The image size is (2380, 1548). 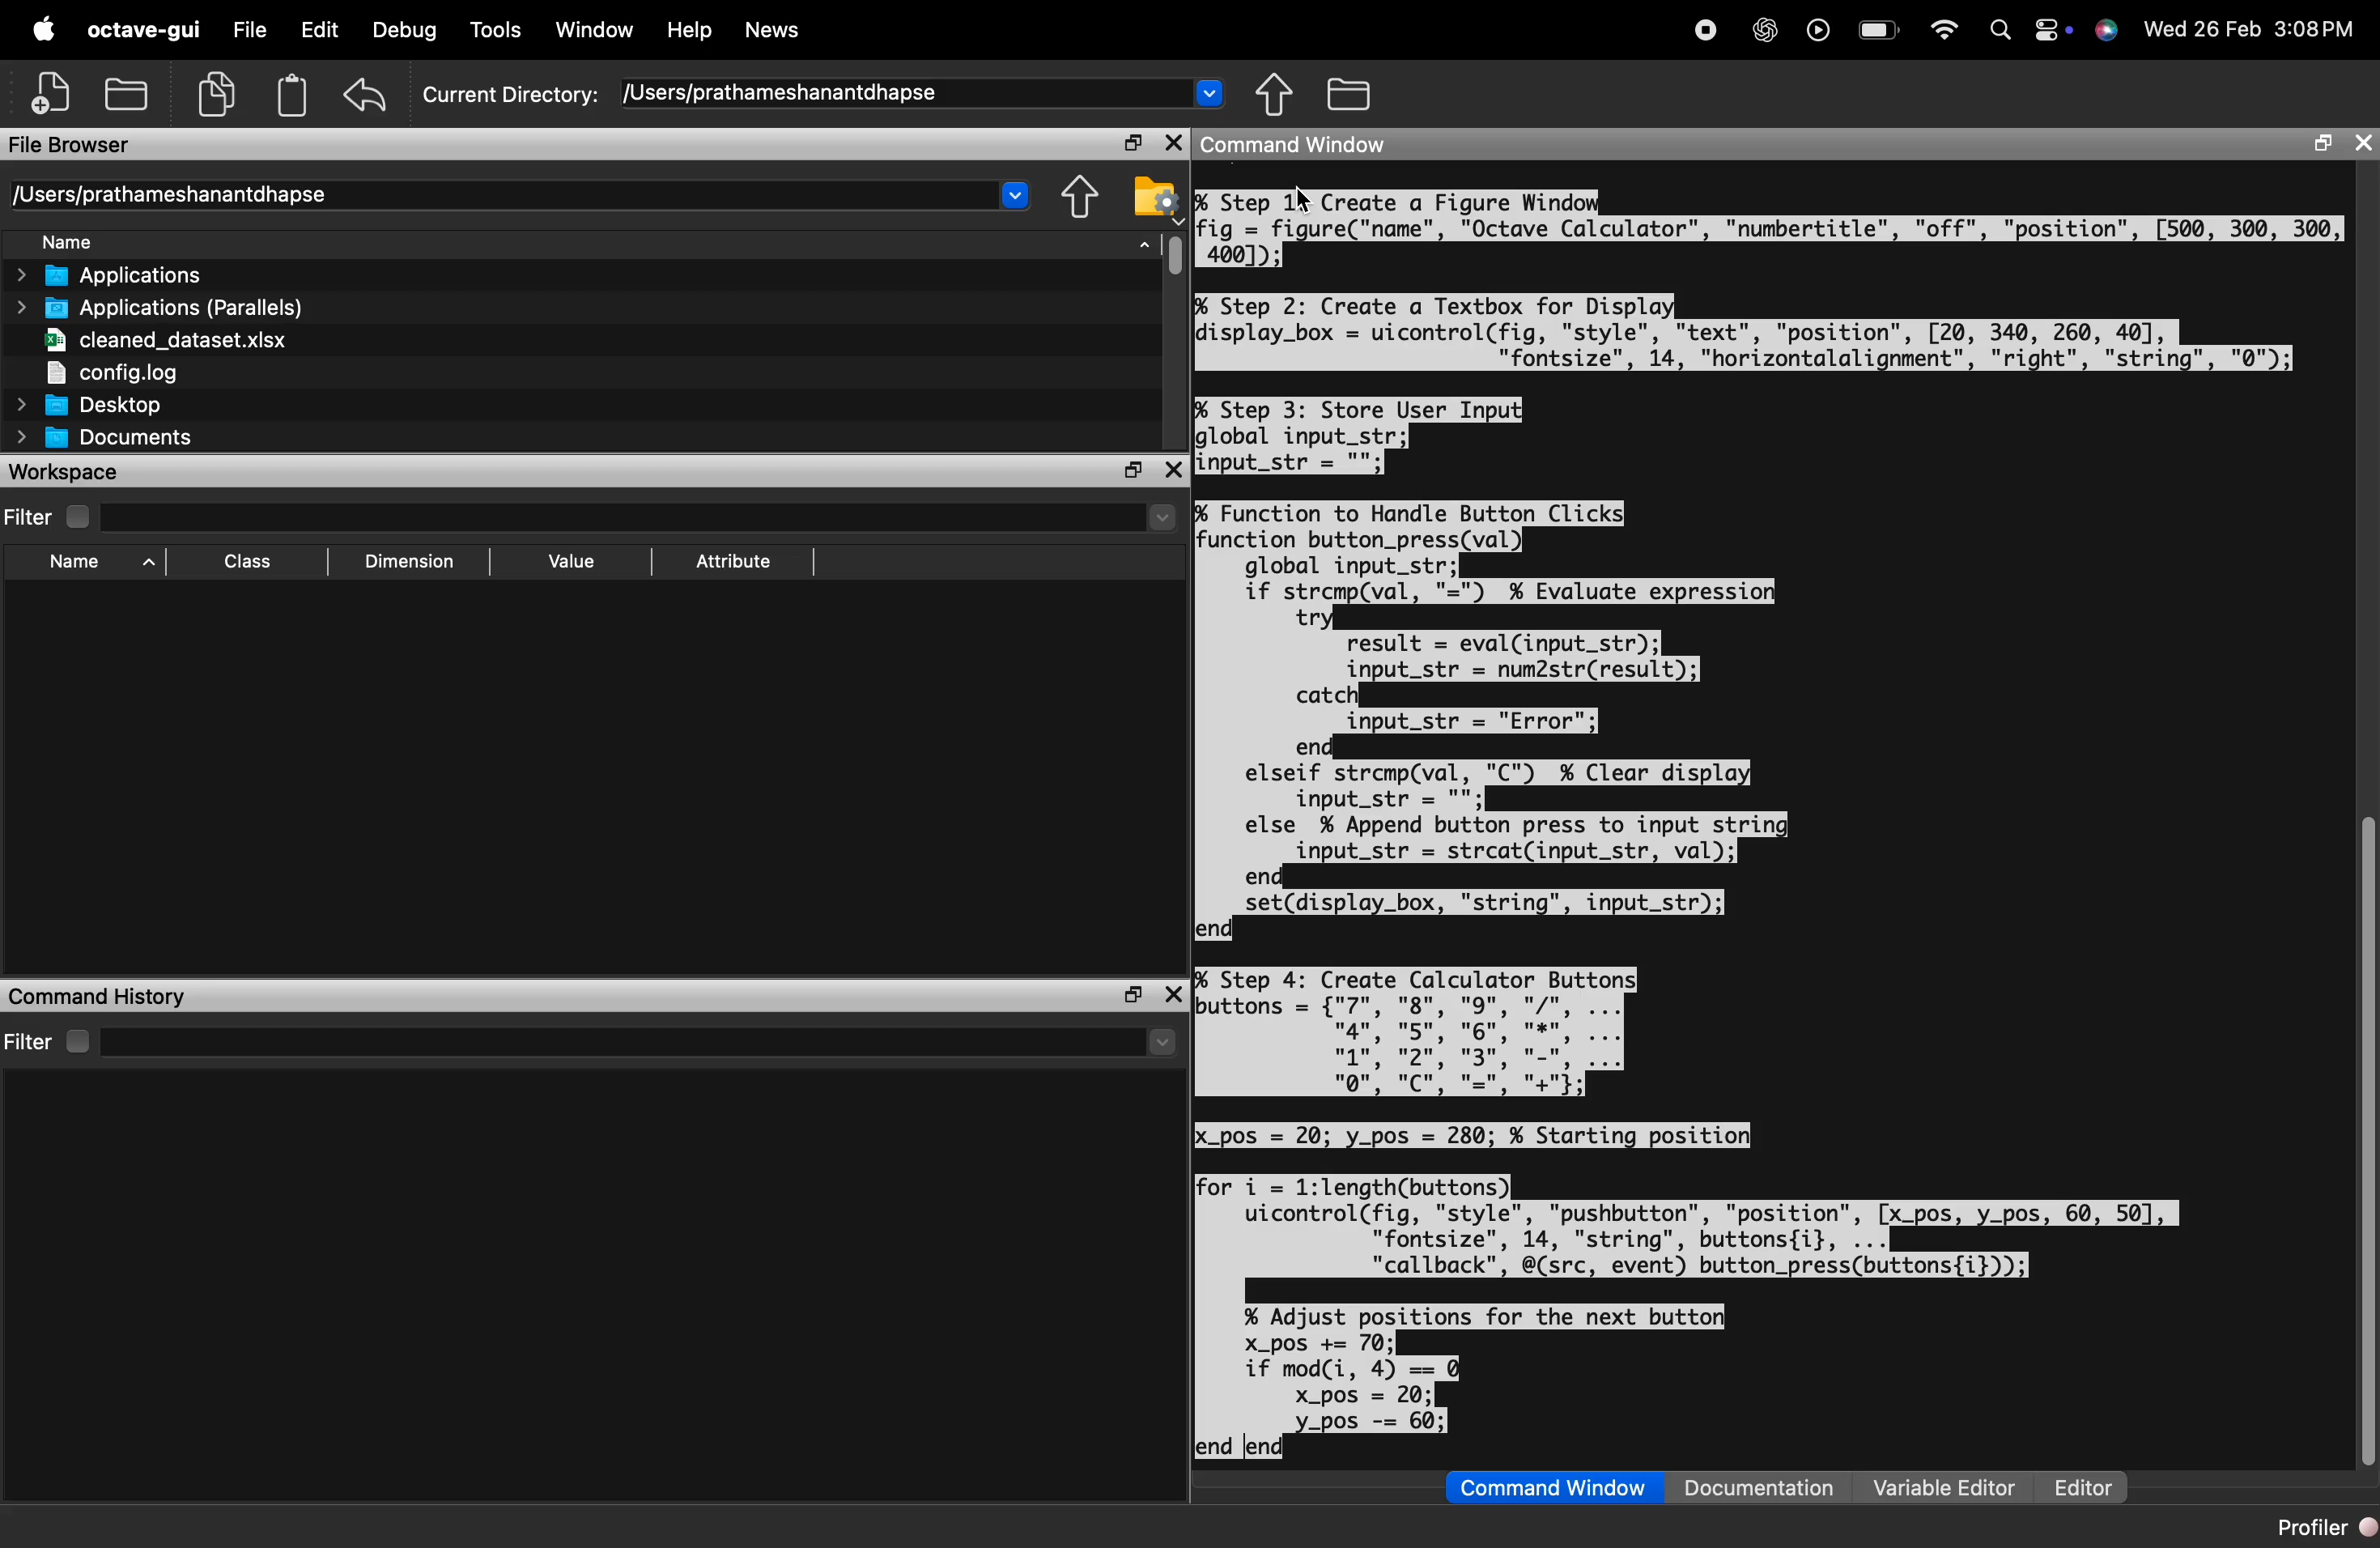 I want to click on Siri, so click(x=2107, y=29).